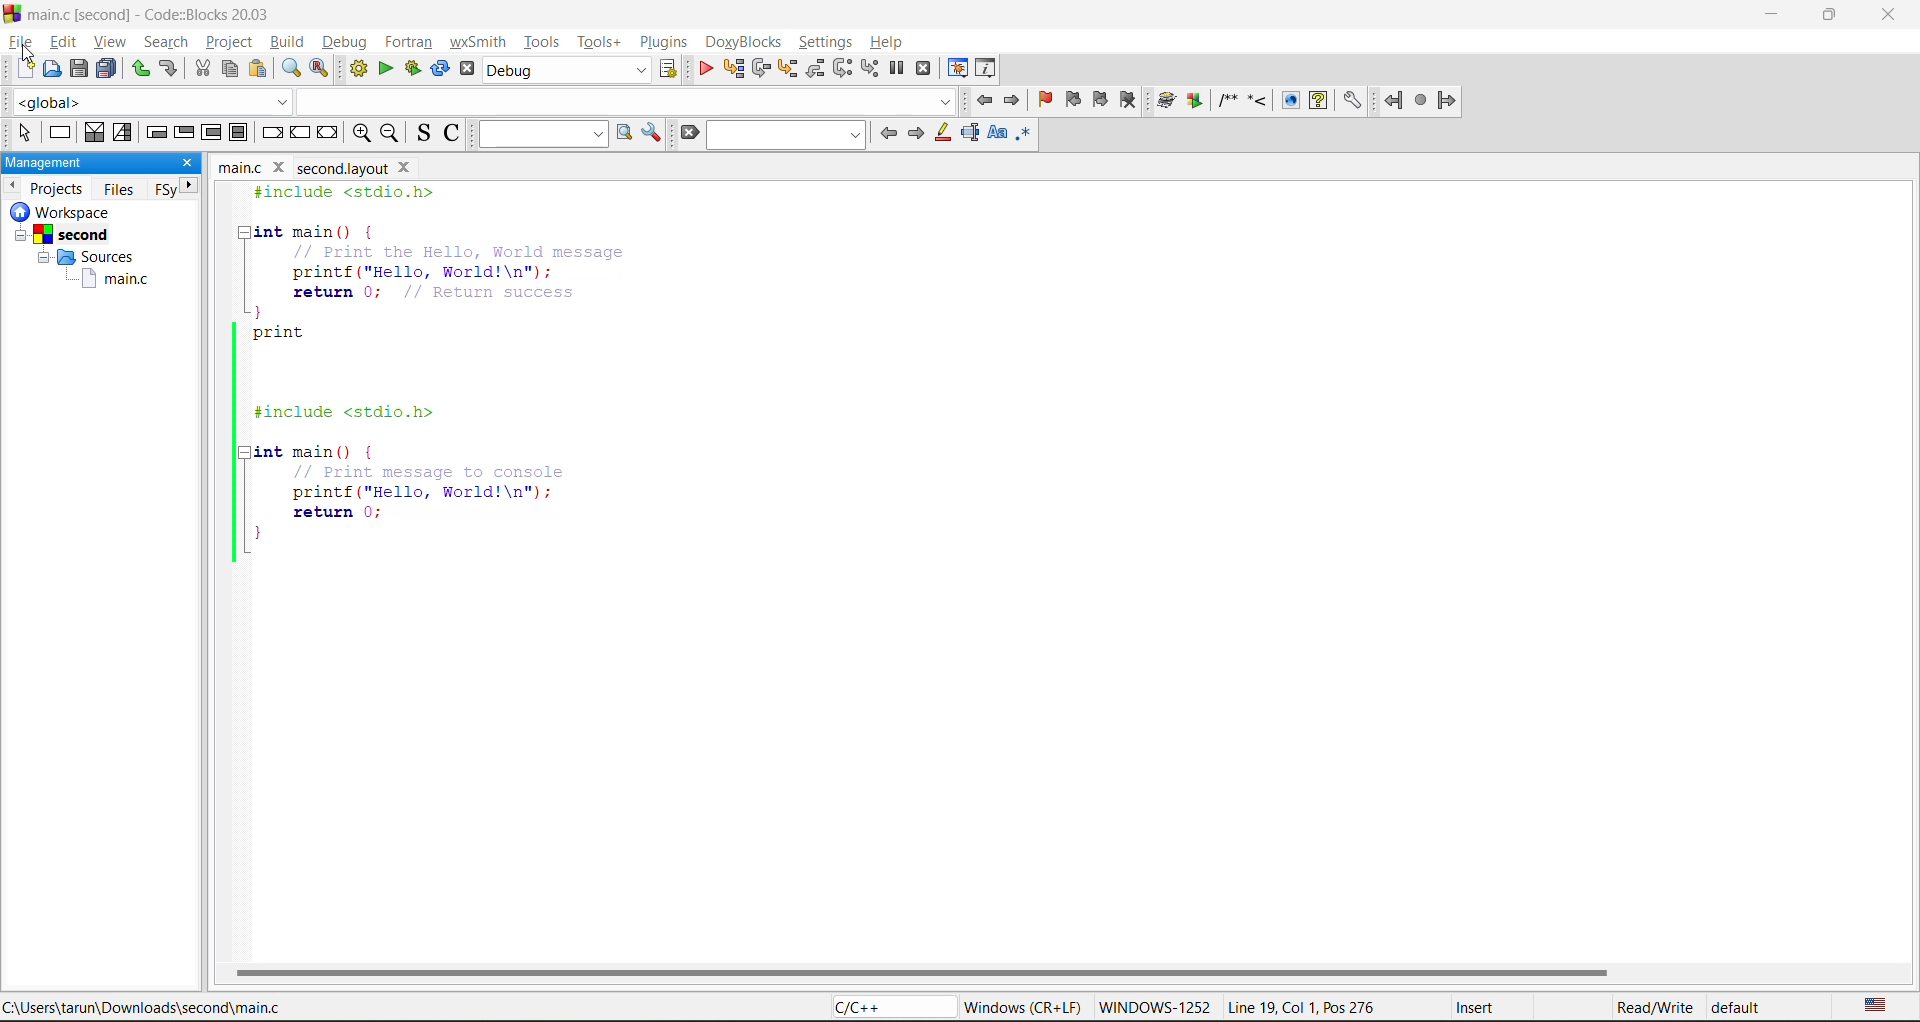 The width and height of the screenshot is (1920, 1022). What do you see at coordinates (61, 132) in the screenshot?
I see `instruction` at bounding box center [61, 132].